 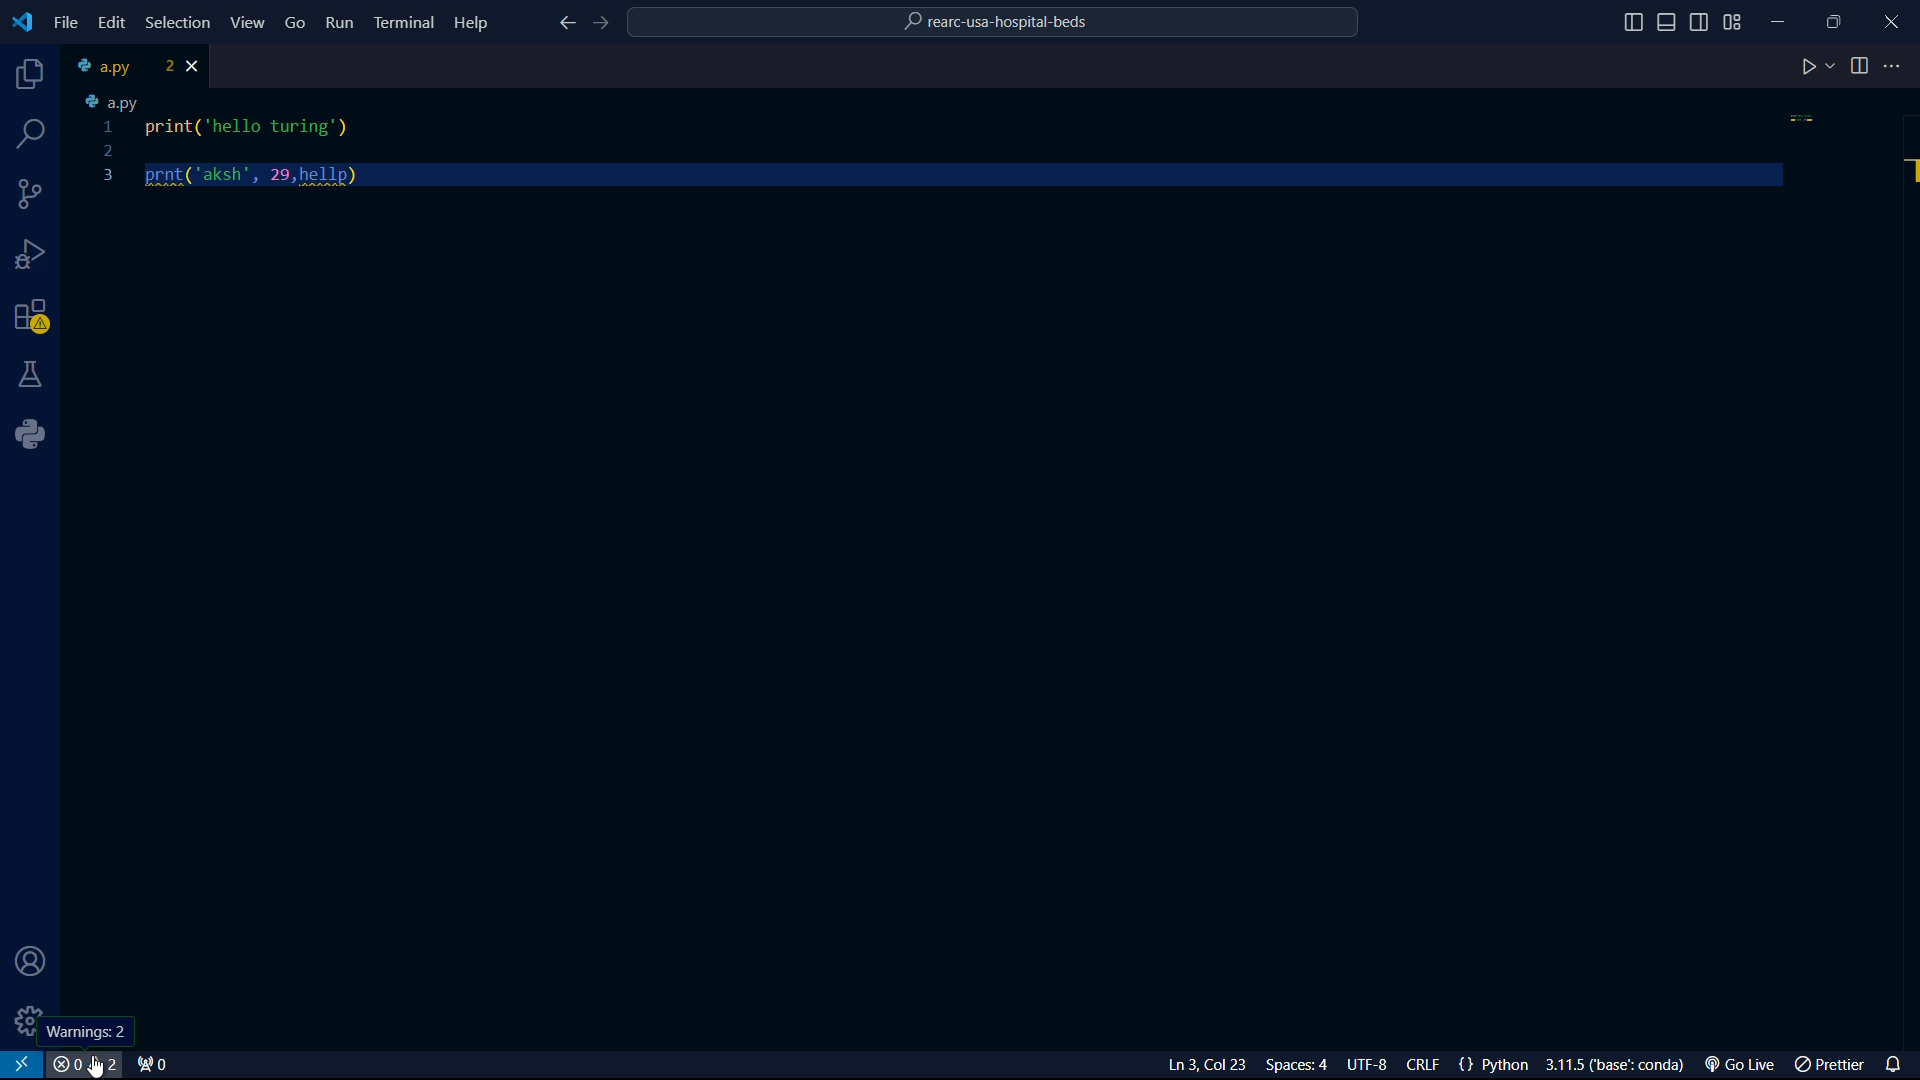 I want to click on search, so click(x=33, y=134).